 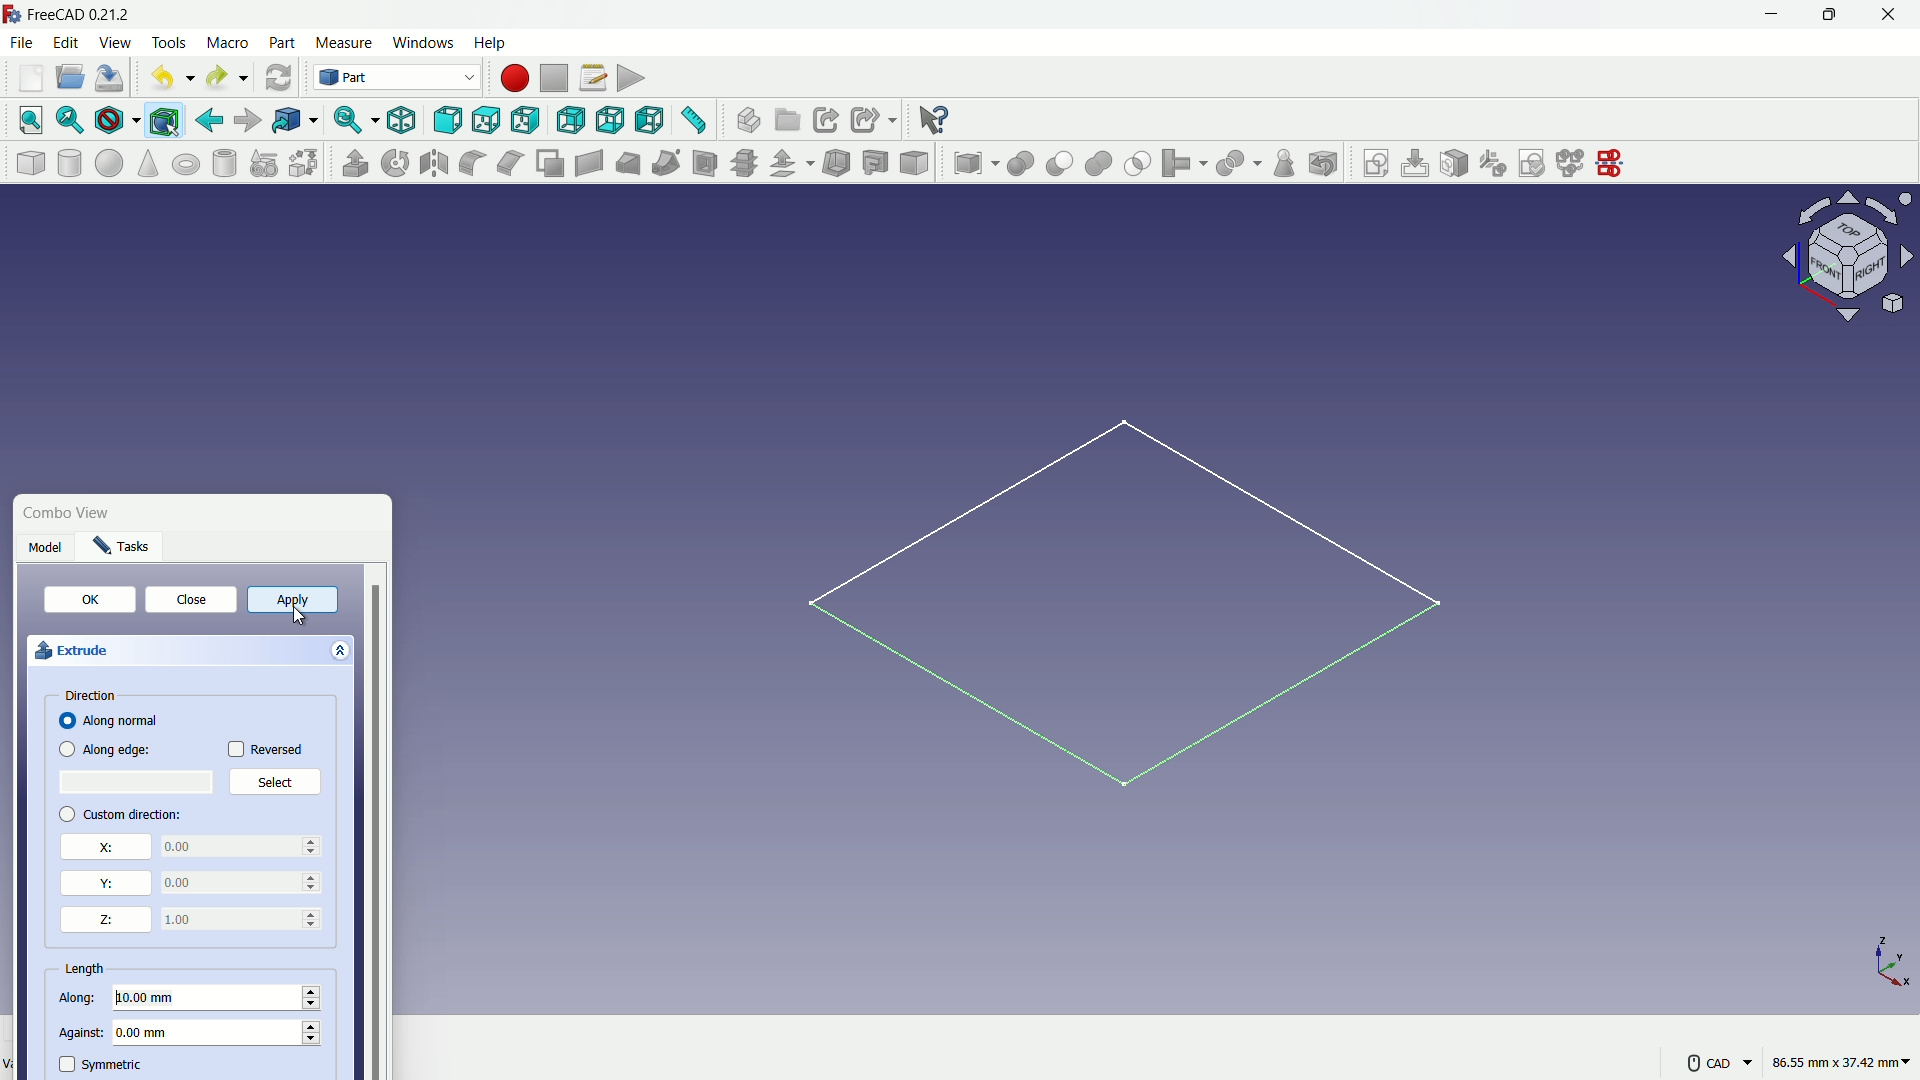 What do you see at coordinates (275, 782) in the screenshot?
I see `Select` at bounding box center [275, 782].